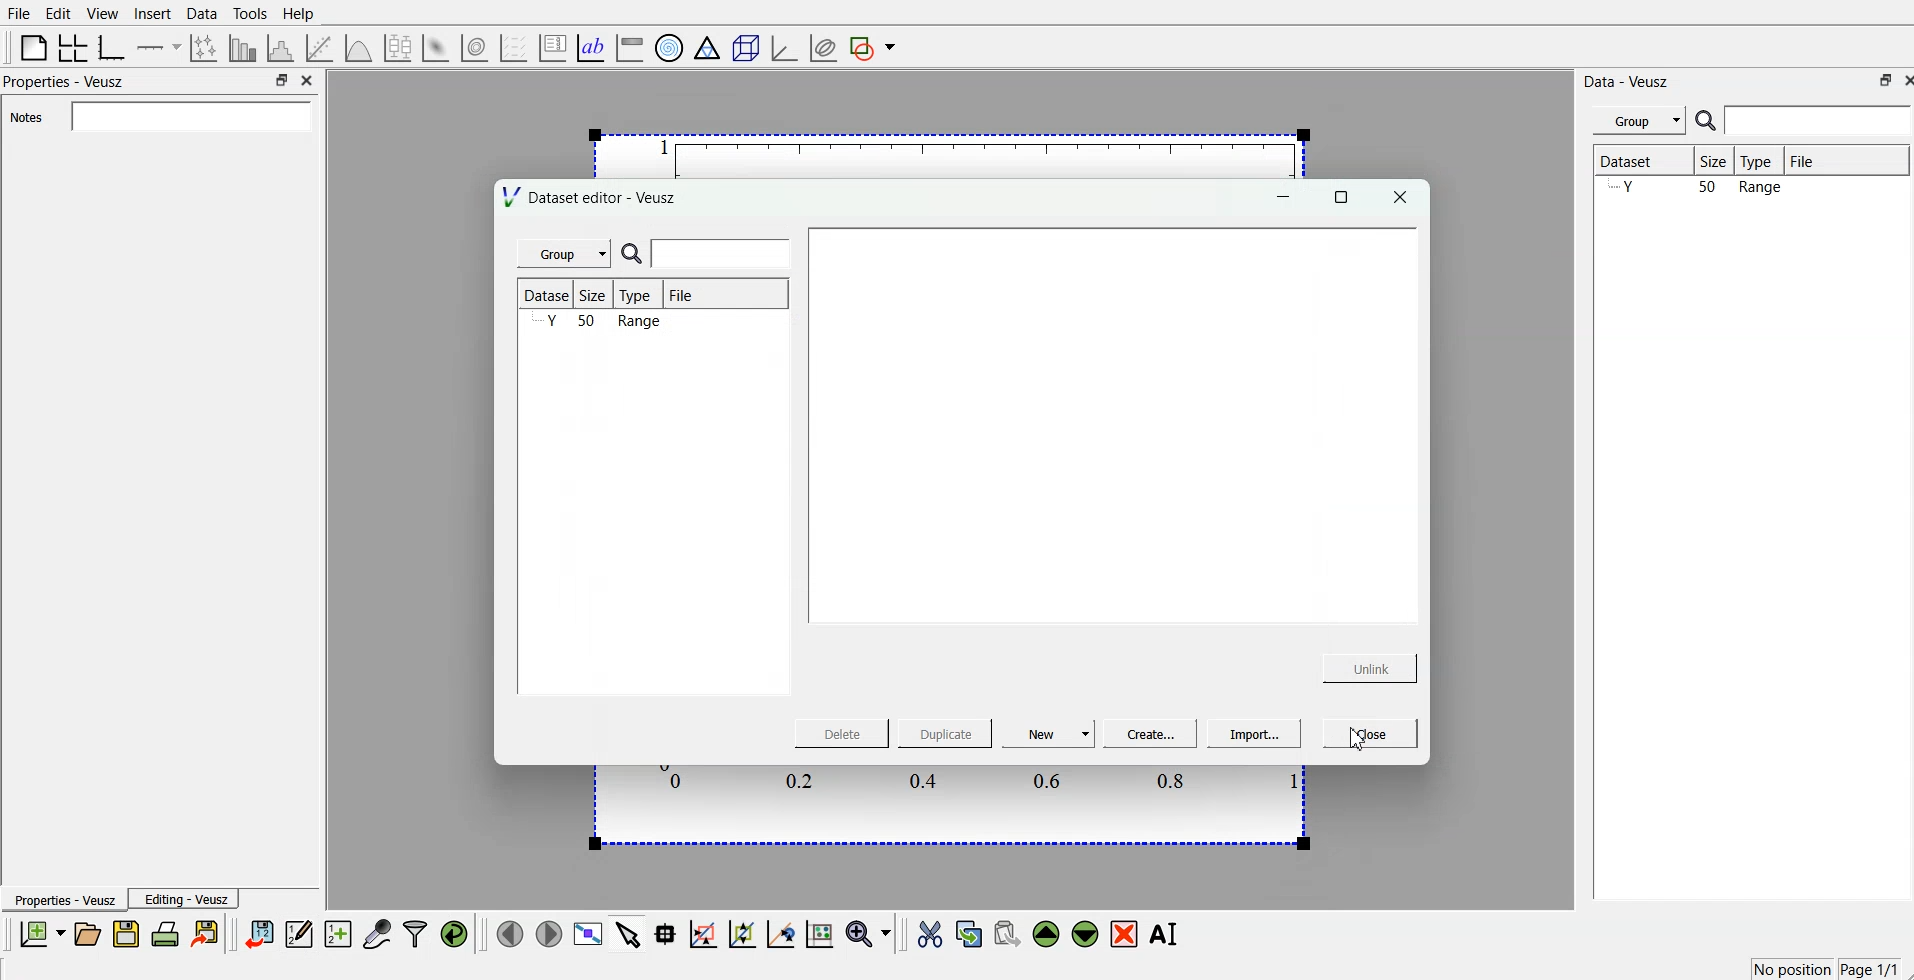 The width and height of the screenshot is (1914, 980). What do you see at coordinates (629, 46) in the screenshot?
I see `image color bar` at bounding box center [629, 46].